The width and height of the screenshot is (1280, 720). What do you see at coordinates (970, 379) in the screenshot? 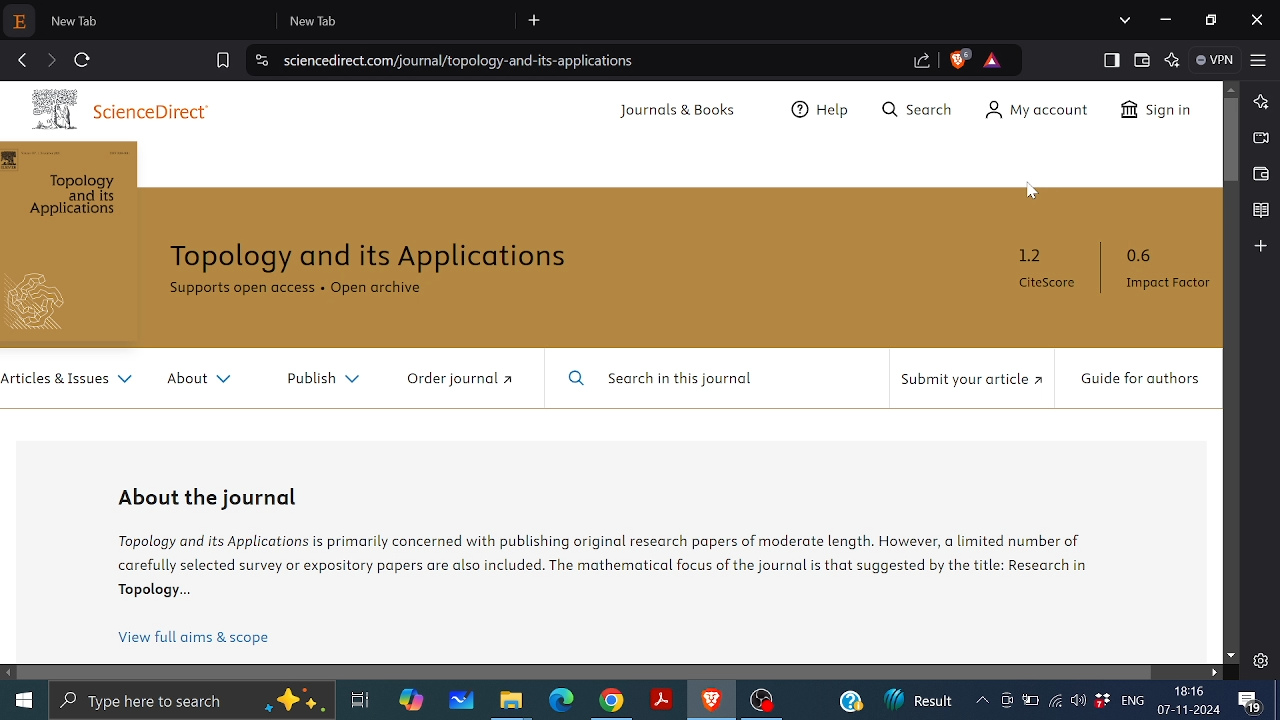
I see `Submit your article` at bounding box center [970, 379].